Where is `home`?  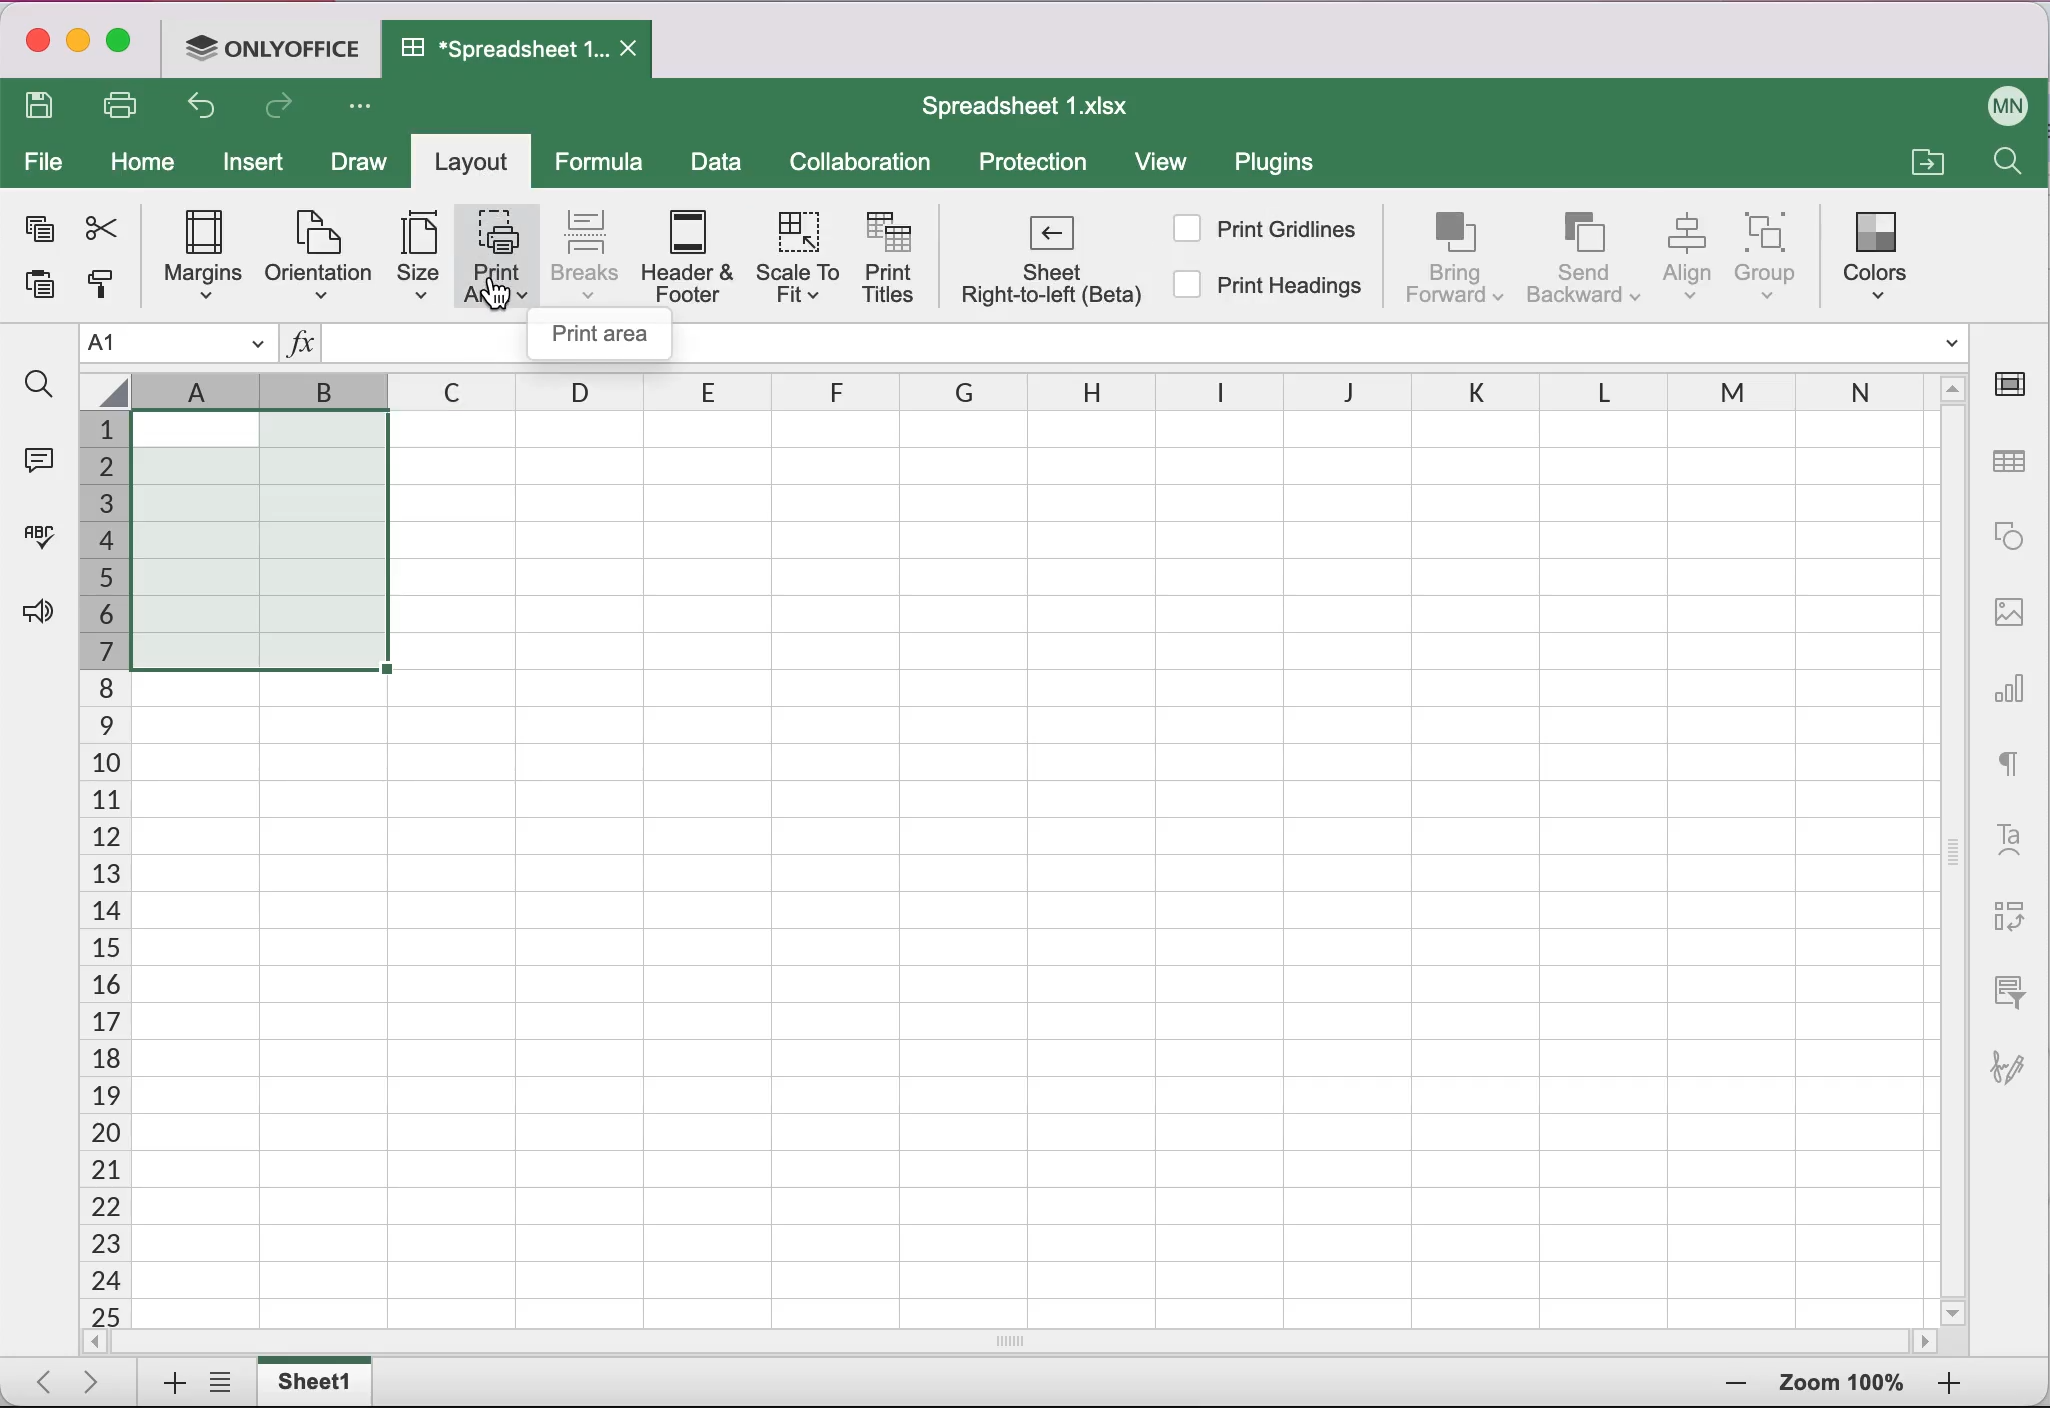
home is located at coordinates (144, 163).